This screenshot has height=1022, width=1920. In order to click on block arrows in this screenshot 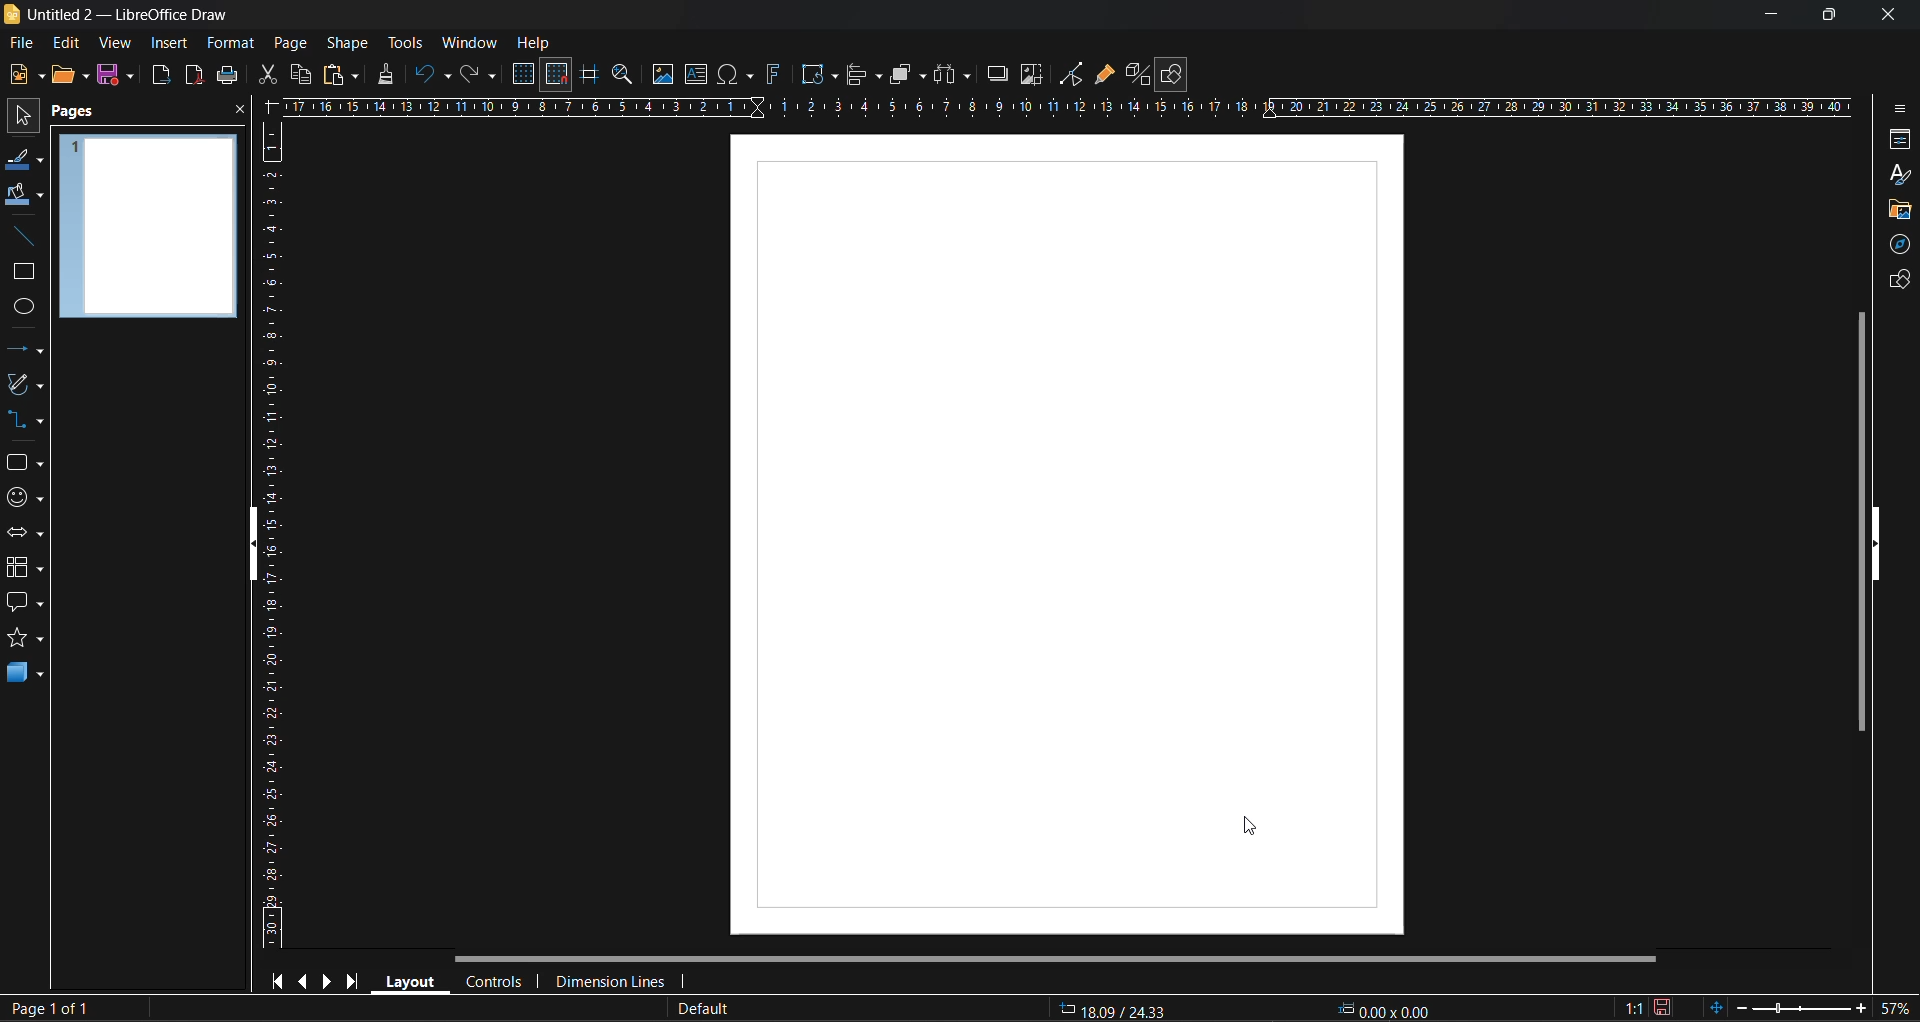, I will do `click(26, 533)`.